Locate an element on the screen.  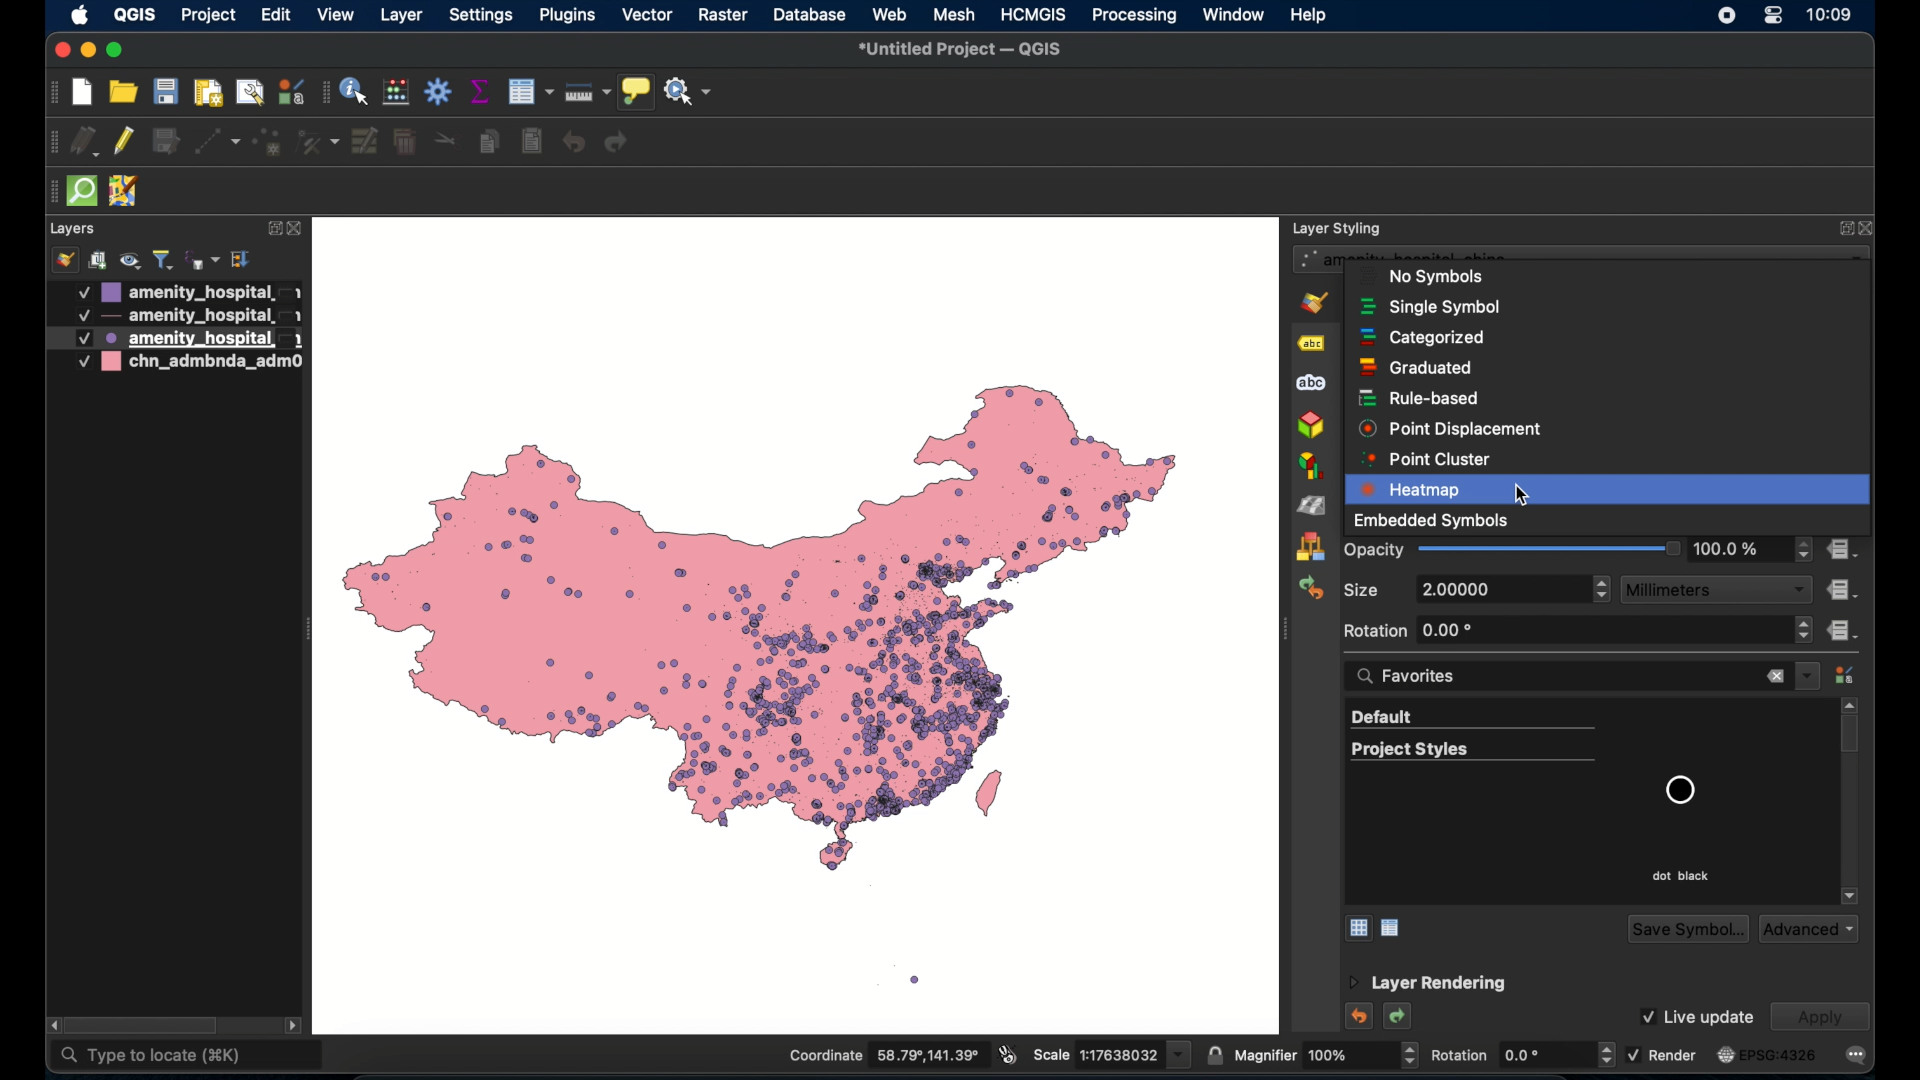
magnifier is located at coordinates (1325, 1055).